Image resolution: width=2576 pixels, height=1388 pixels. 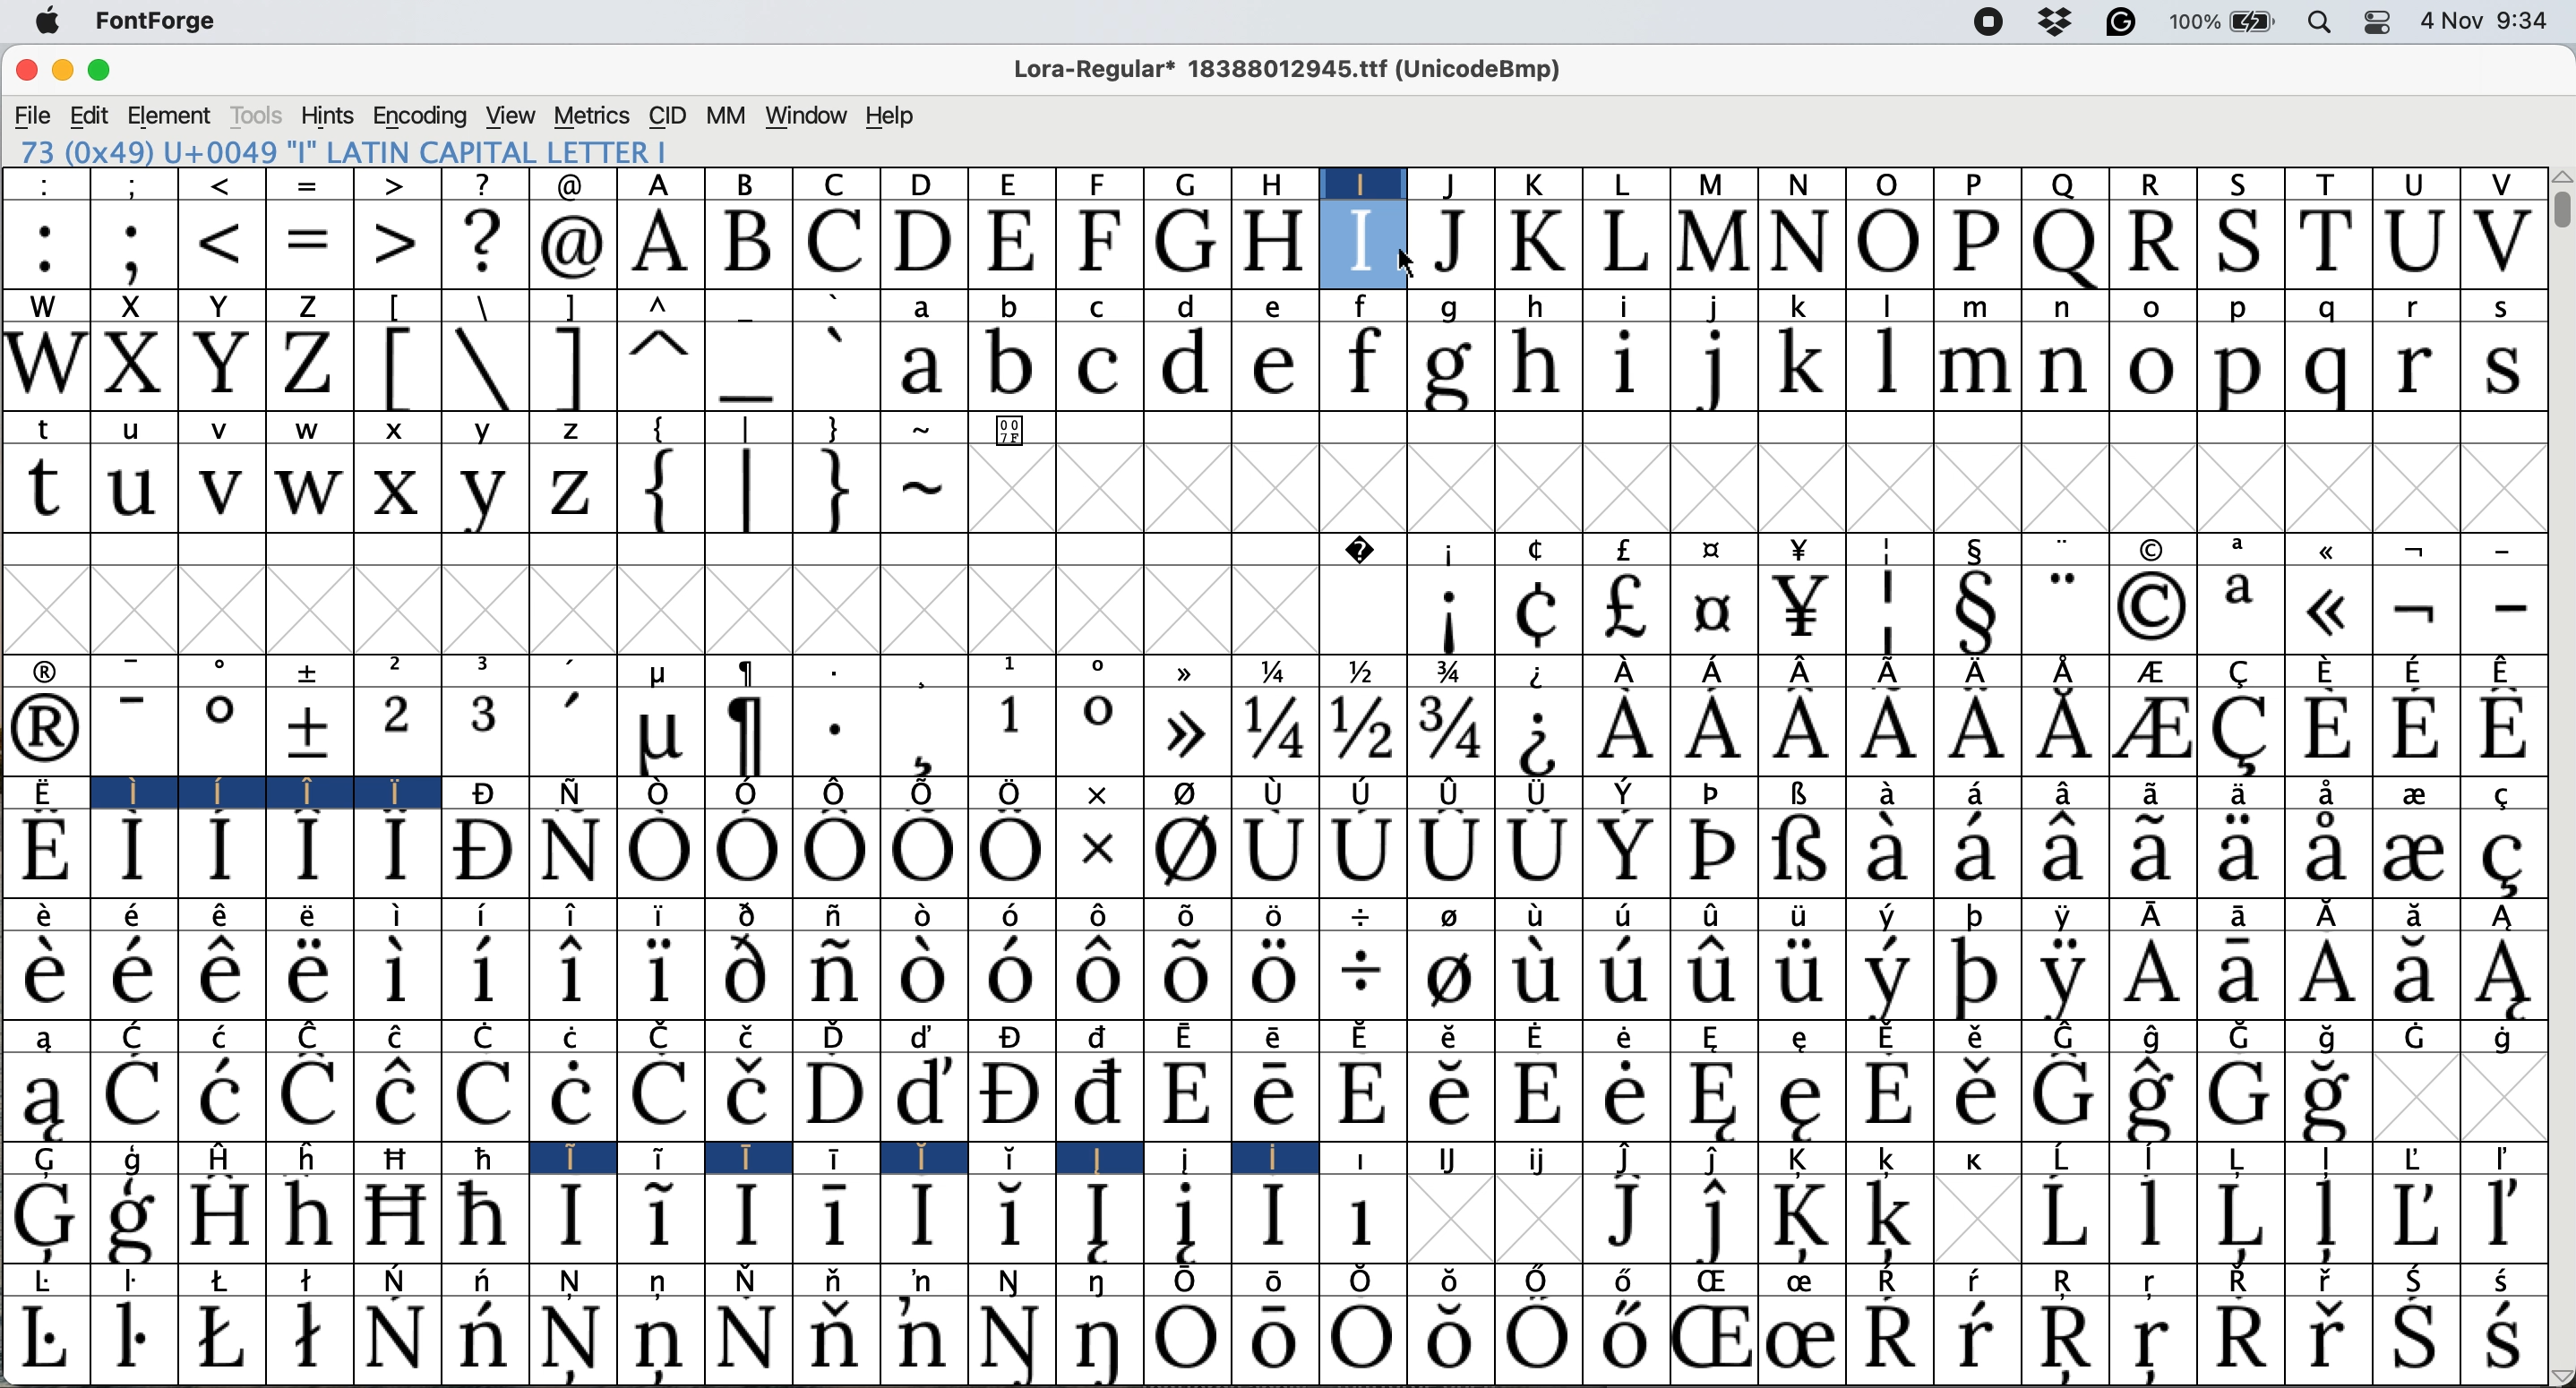 I want to click on Symbol, so click(x=310, y=1278).